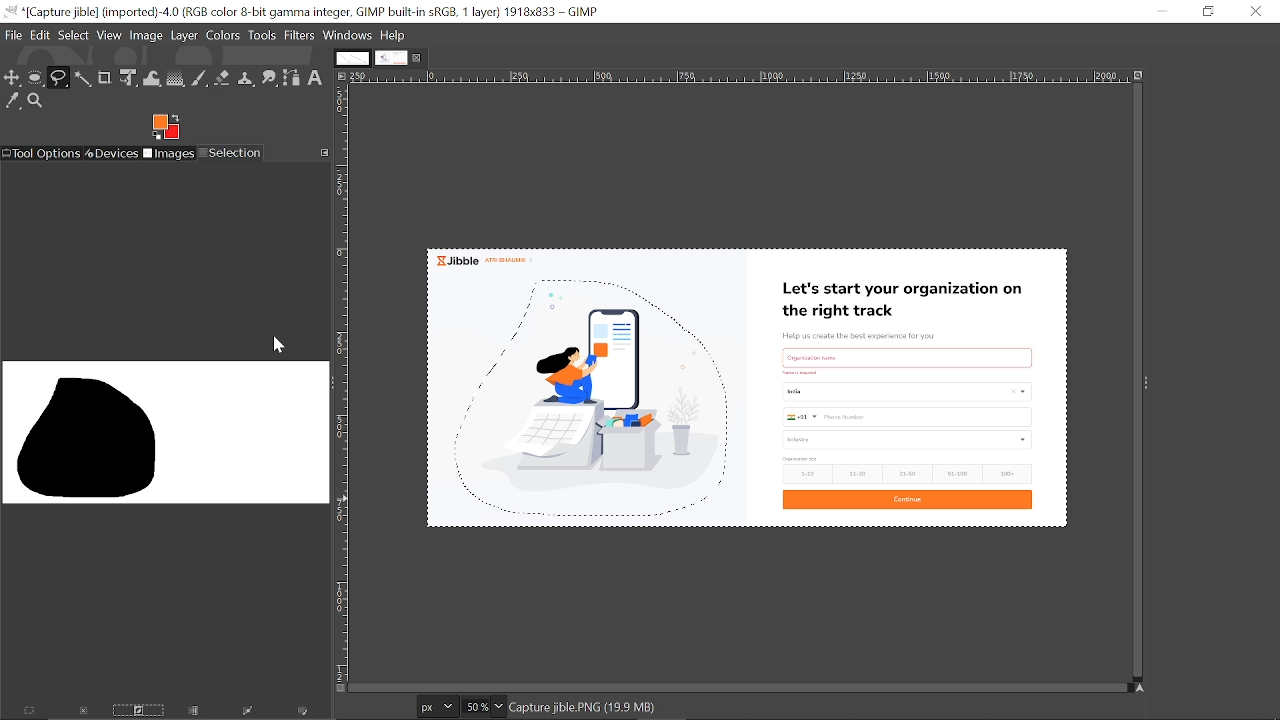 The height and width of the screenshot is (720, 1280). What do you see at coordinates (41, 153) in the screenshot?
I see `Tool options` at bounding box center [41, 153].